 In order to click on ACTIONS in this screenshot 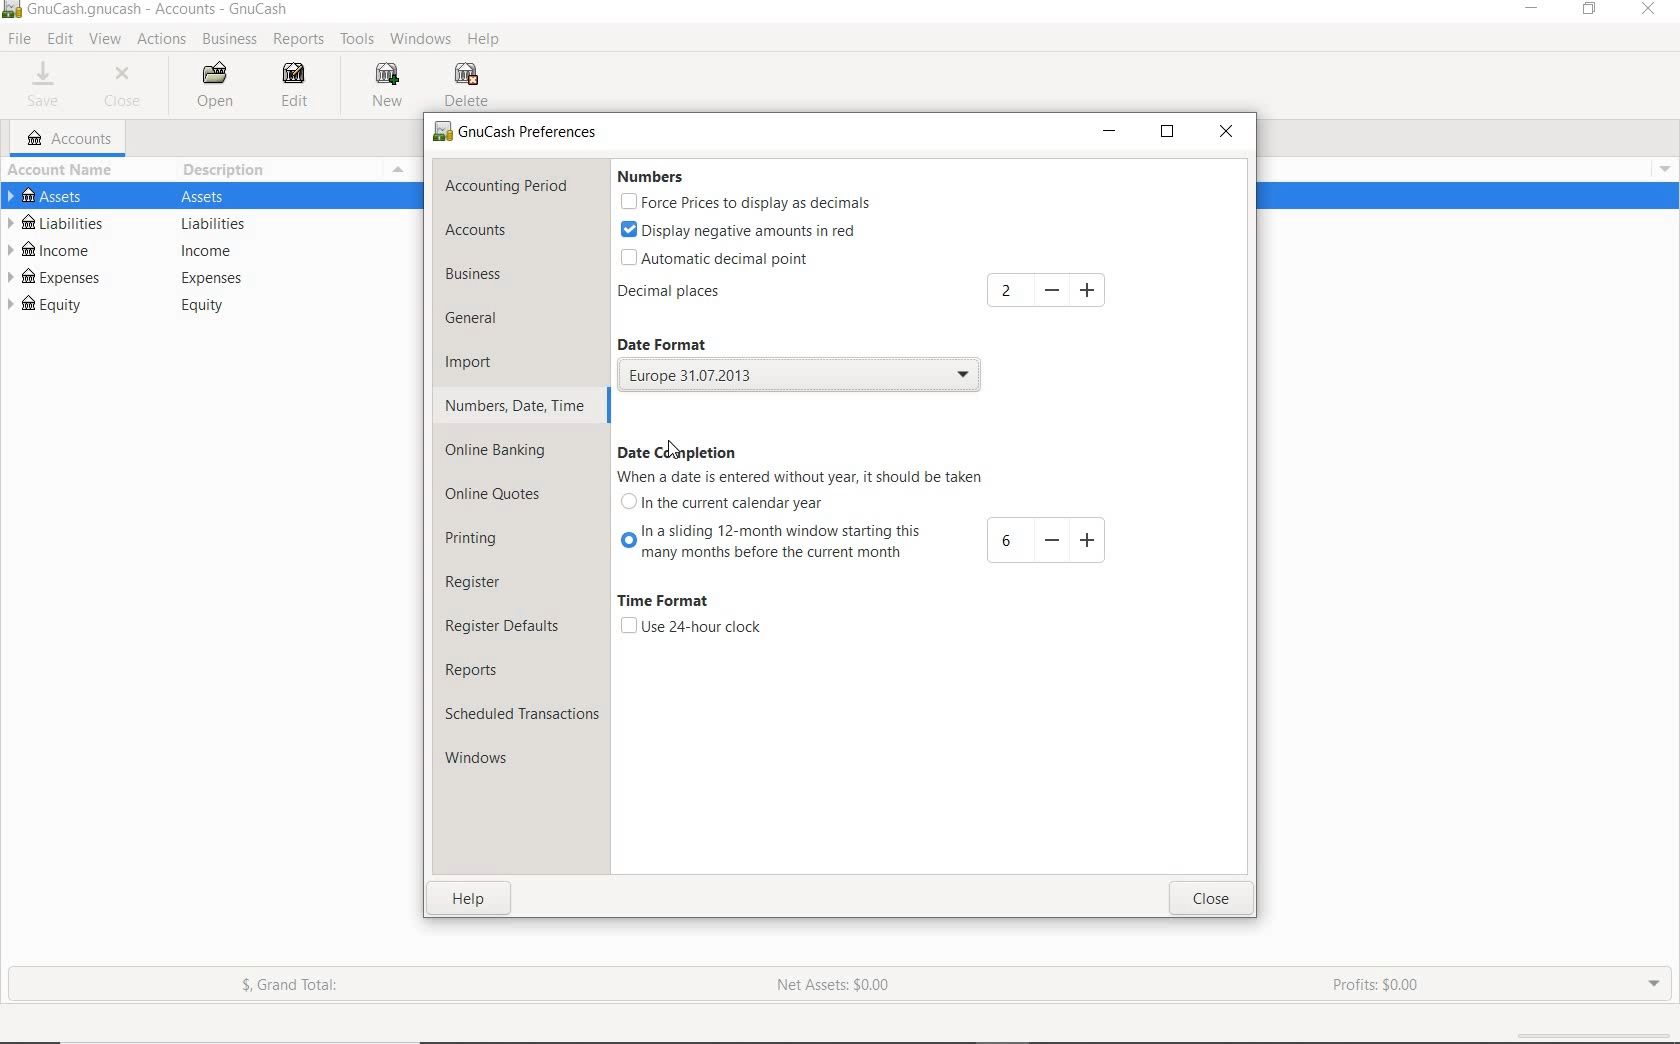, I will do `click(164, 40)`.